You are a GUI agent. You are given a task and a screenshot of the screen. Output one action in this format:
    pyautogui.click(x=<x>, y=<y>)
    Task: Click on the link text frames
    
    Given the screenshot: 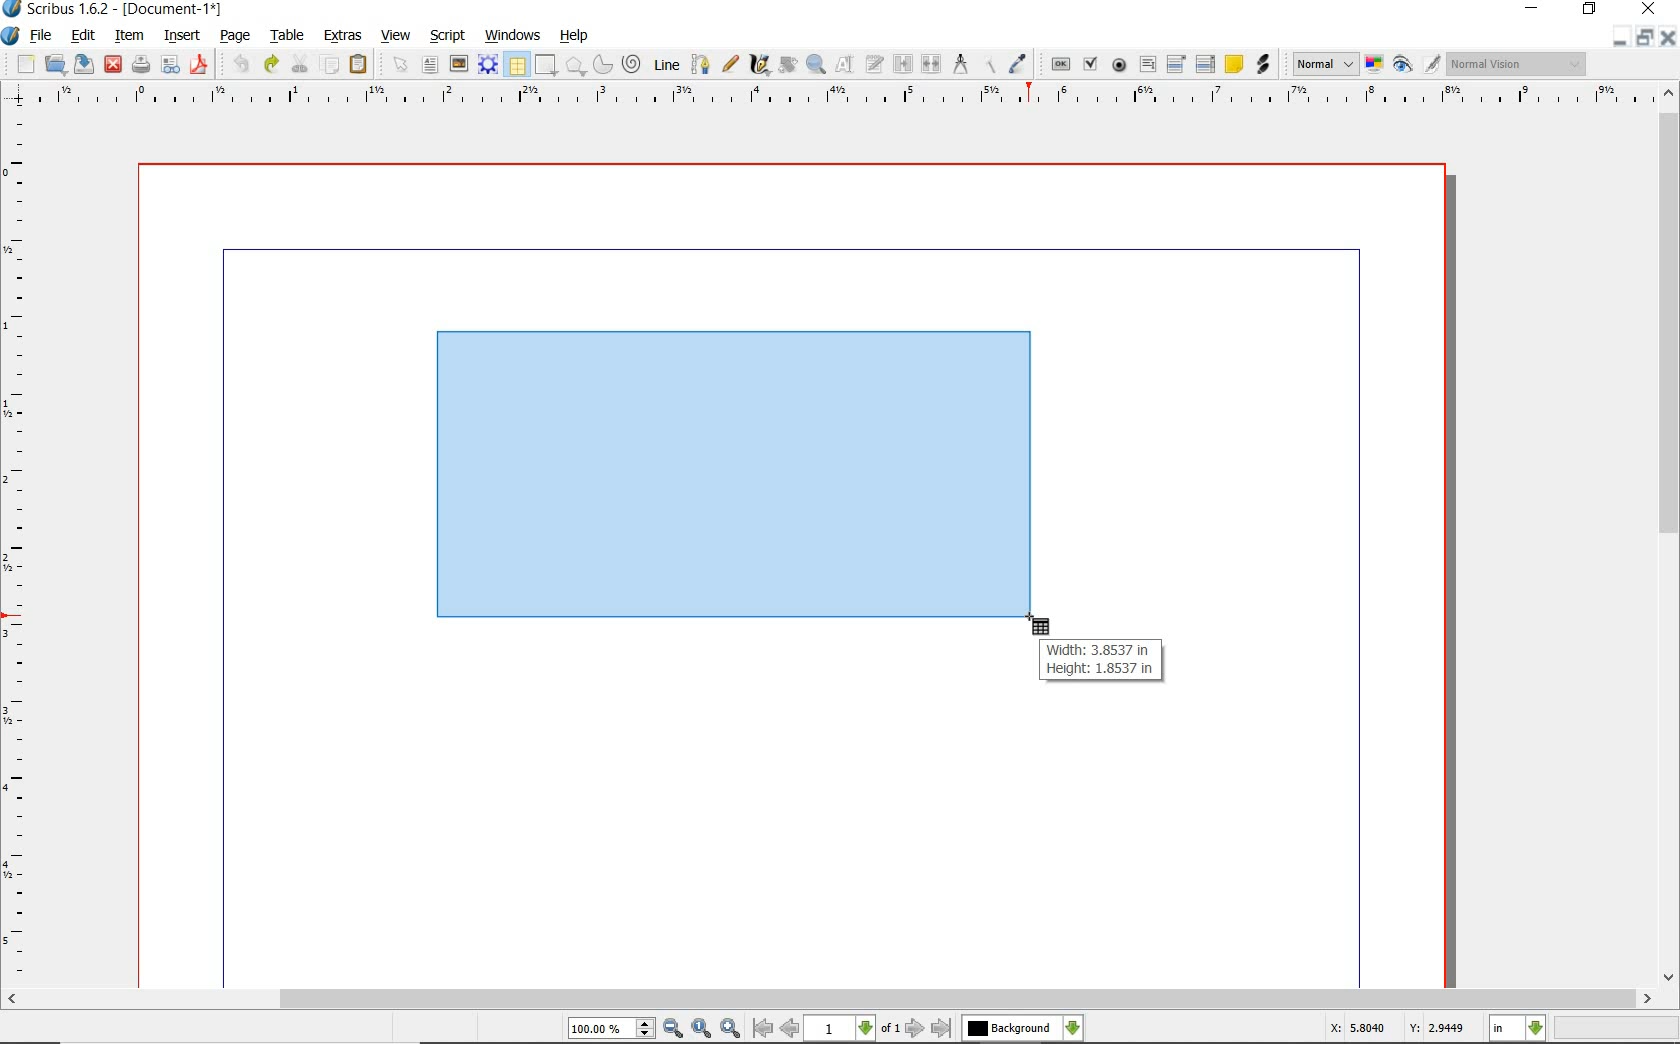 What is the action you would take?
    pyautogui.click(x=904, y=64)
    